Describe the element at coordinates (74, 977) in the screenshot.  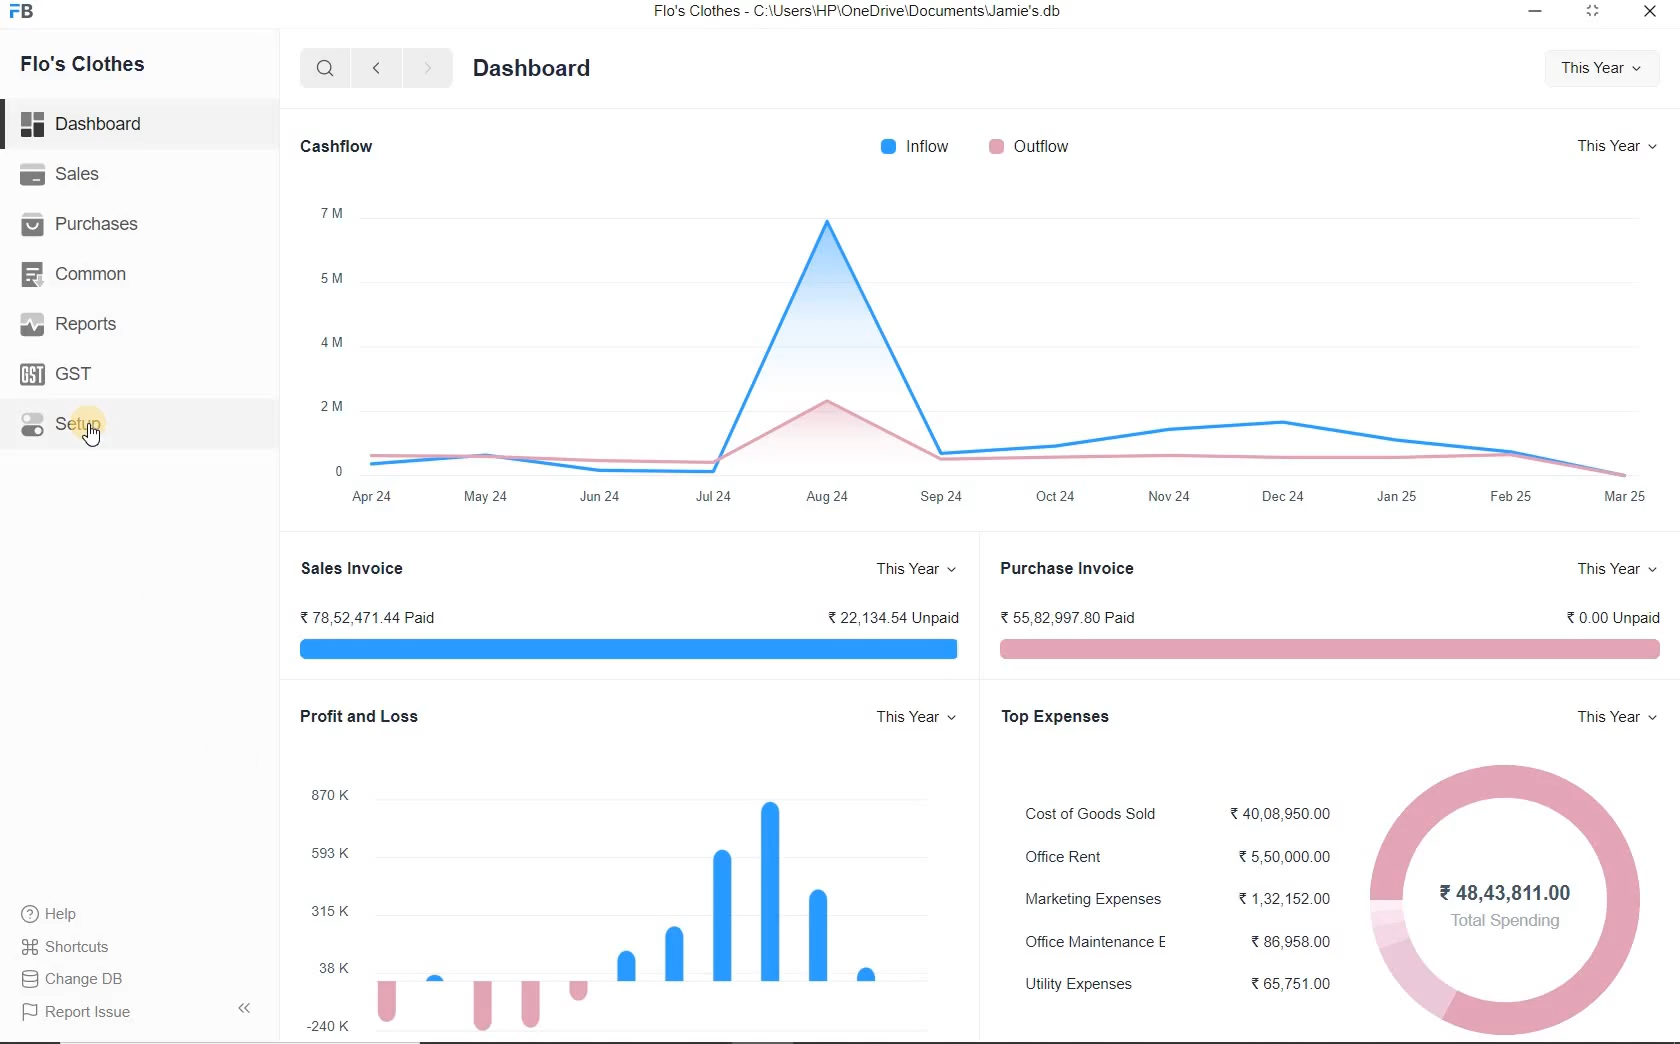
I see `Change DB` at that location.